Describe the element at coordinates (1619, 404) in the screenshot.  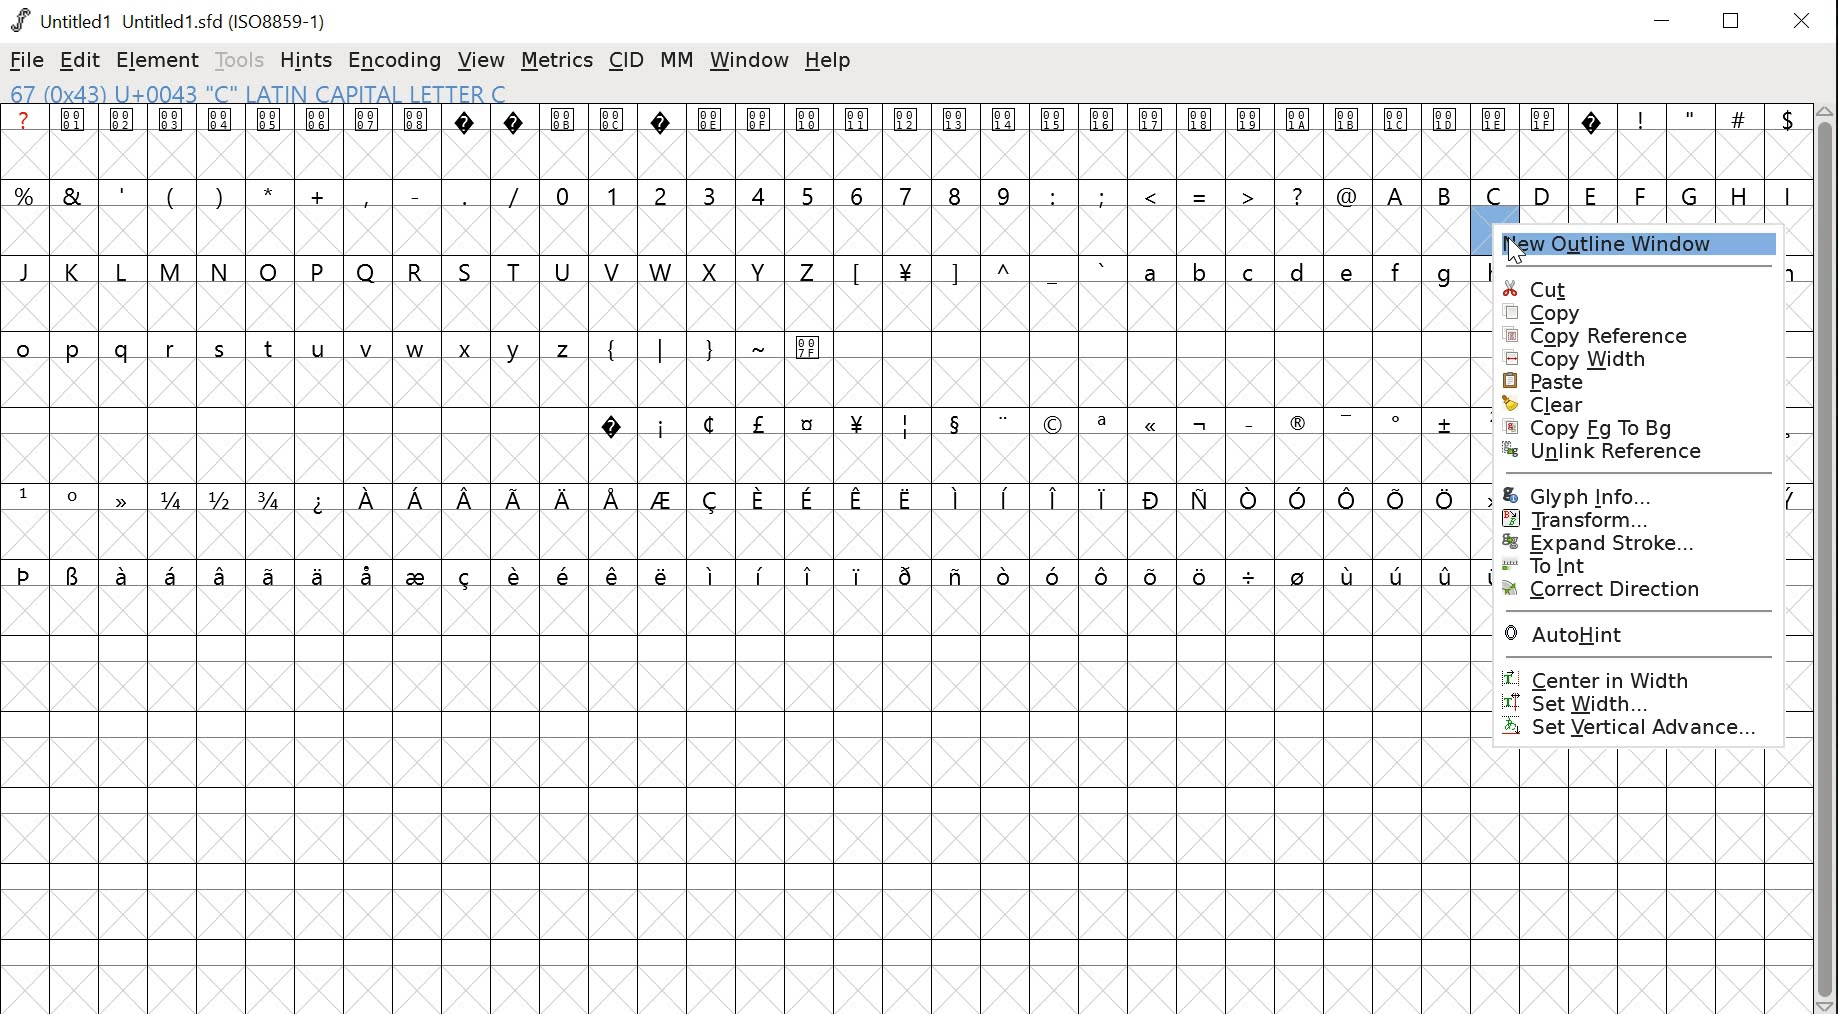
I see `clear` at that location.